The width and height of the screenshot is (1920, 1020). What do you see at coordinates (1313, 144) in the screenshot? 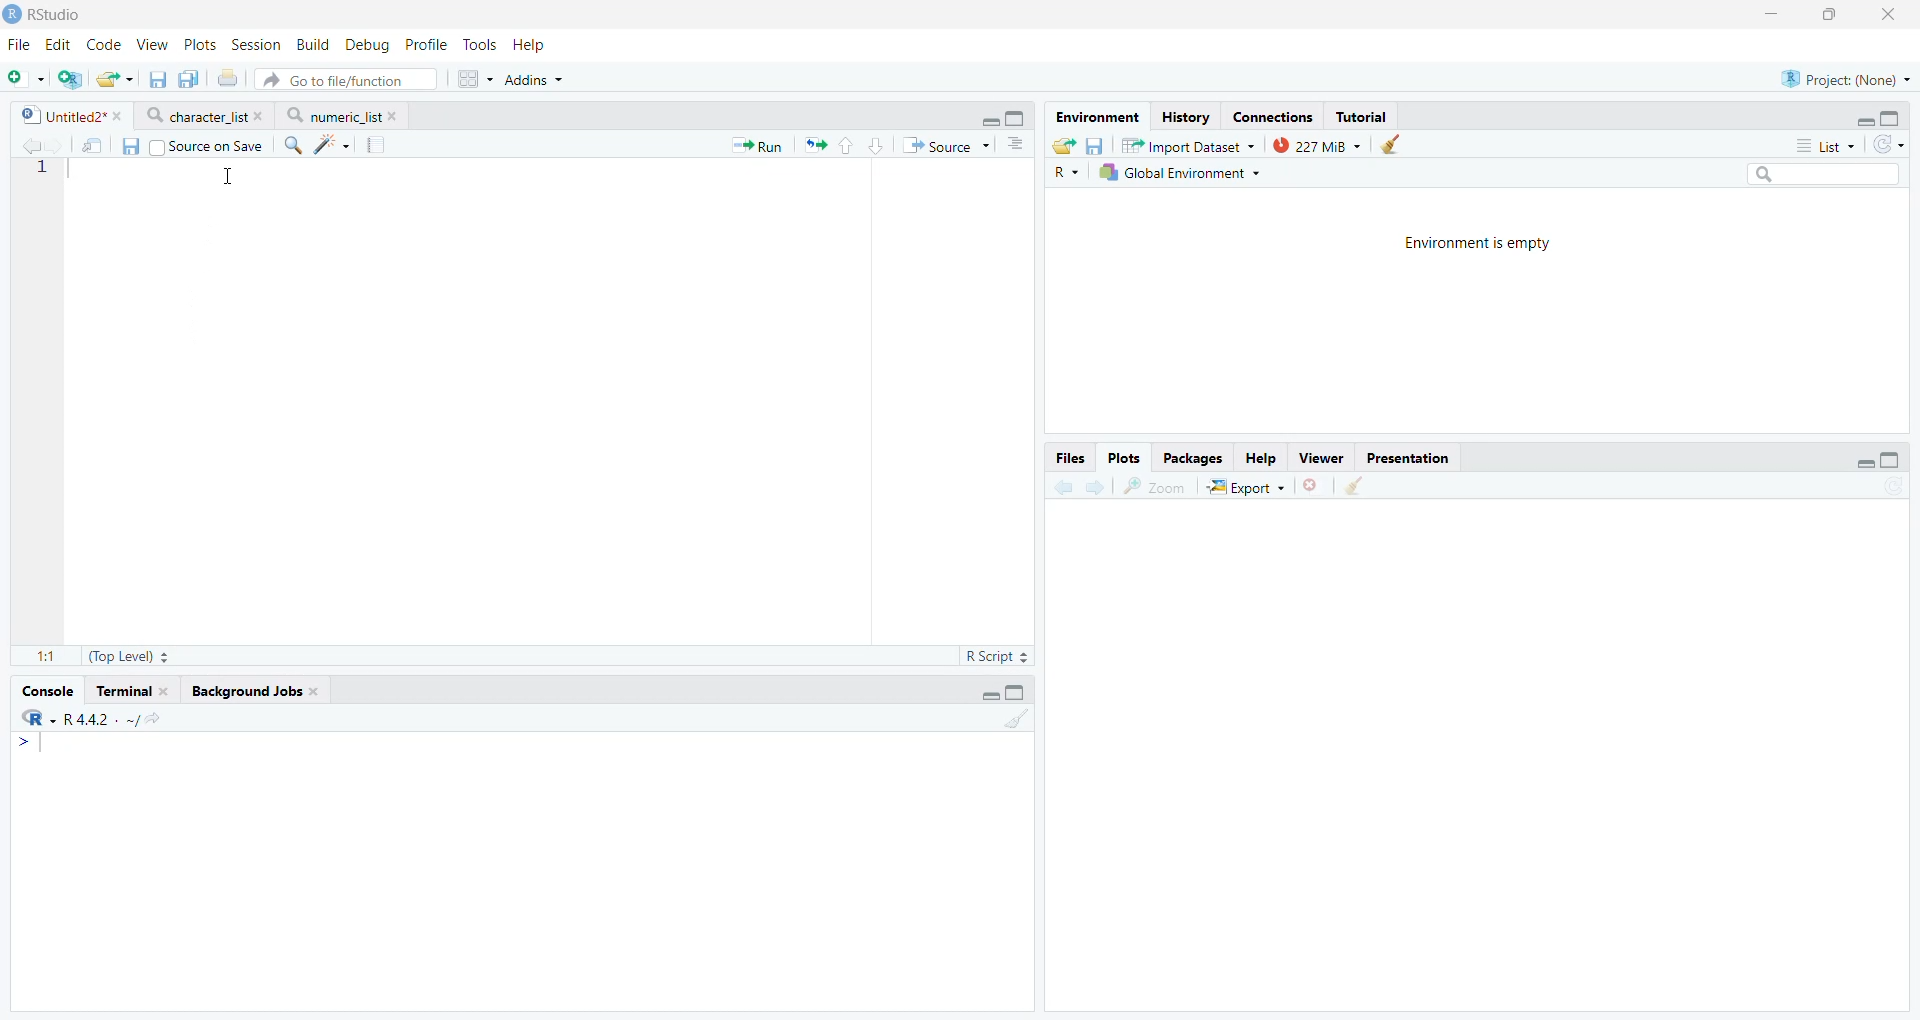
I see `227 MiB` at bounding box center [1313, 144].